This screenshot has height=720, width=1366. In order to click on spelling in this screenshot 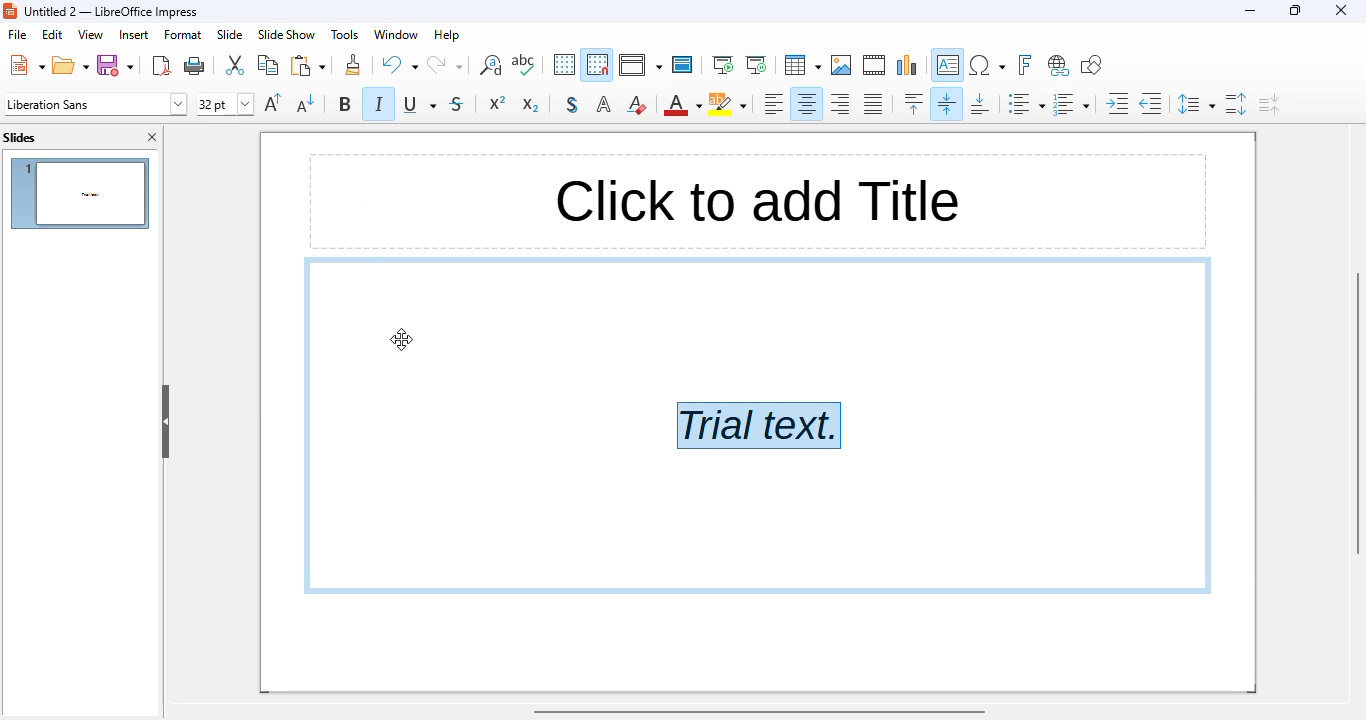, I will do `click(523, 64)`.